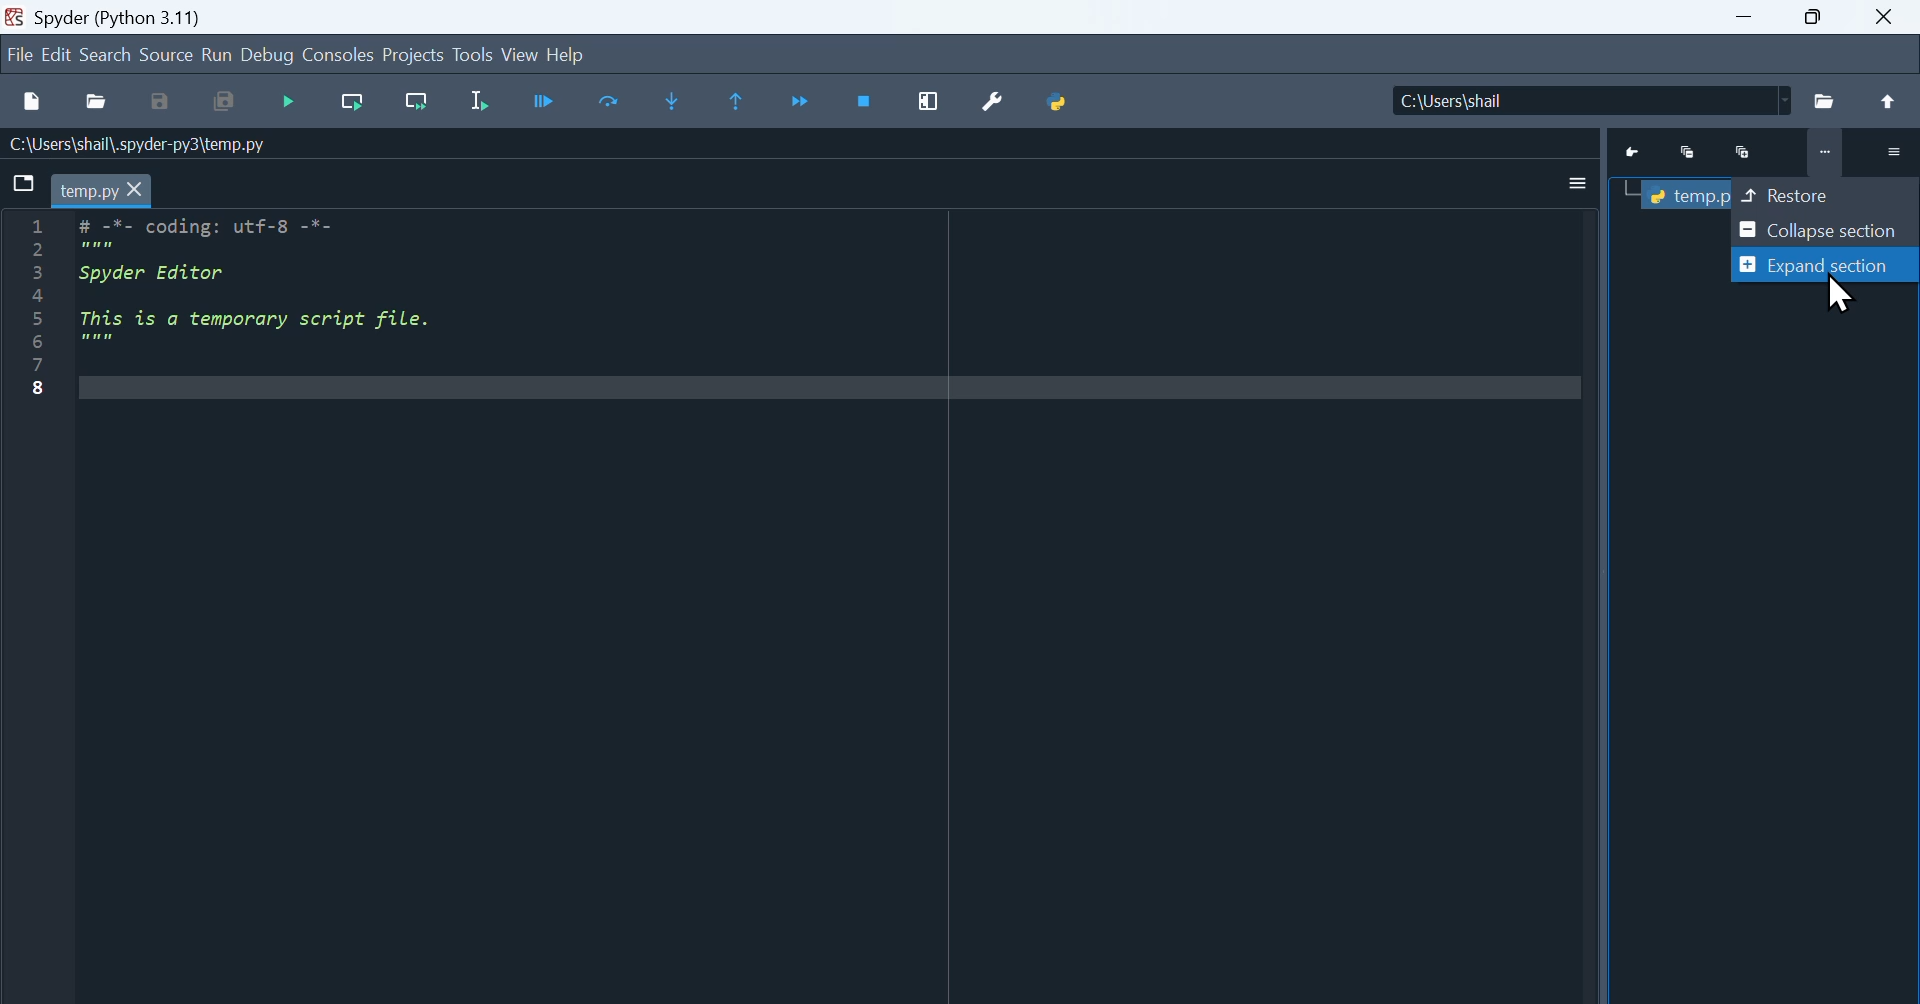 Image resolution: width=1920 pixels, height=1004 pixels. What do you see at coordinates (672, 103) in the screenshot?
I see `Step into function or method` at bounding box center [672, 103].